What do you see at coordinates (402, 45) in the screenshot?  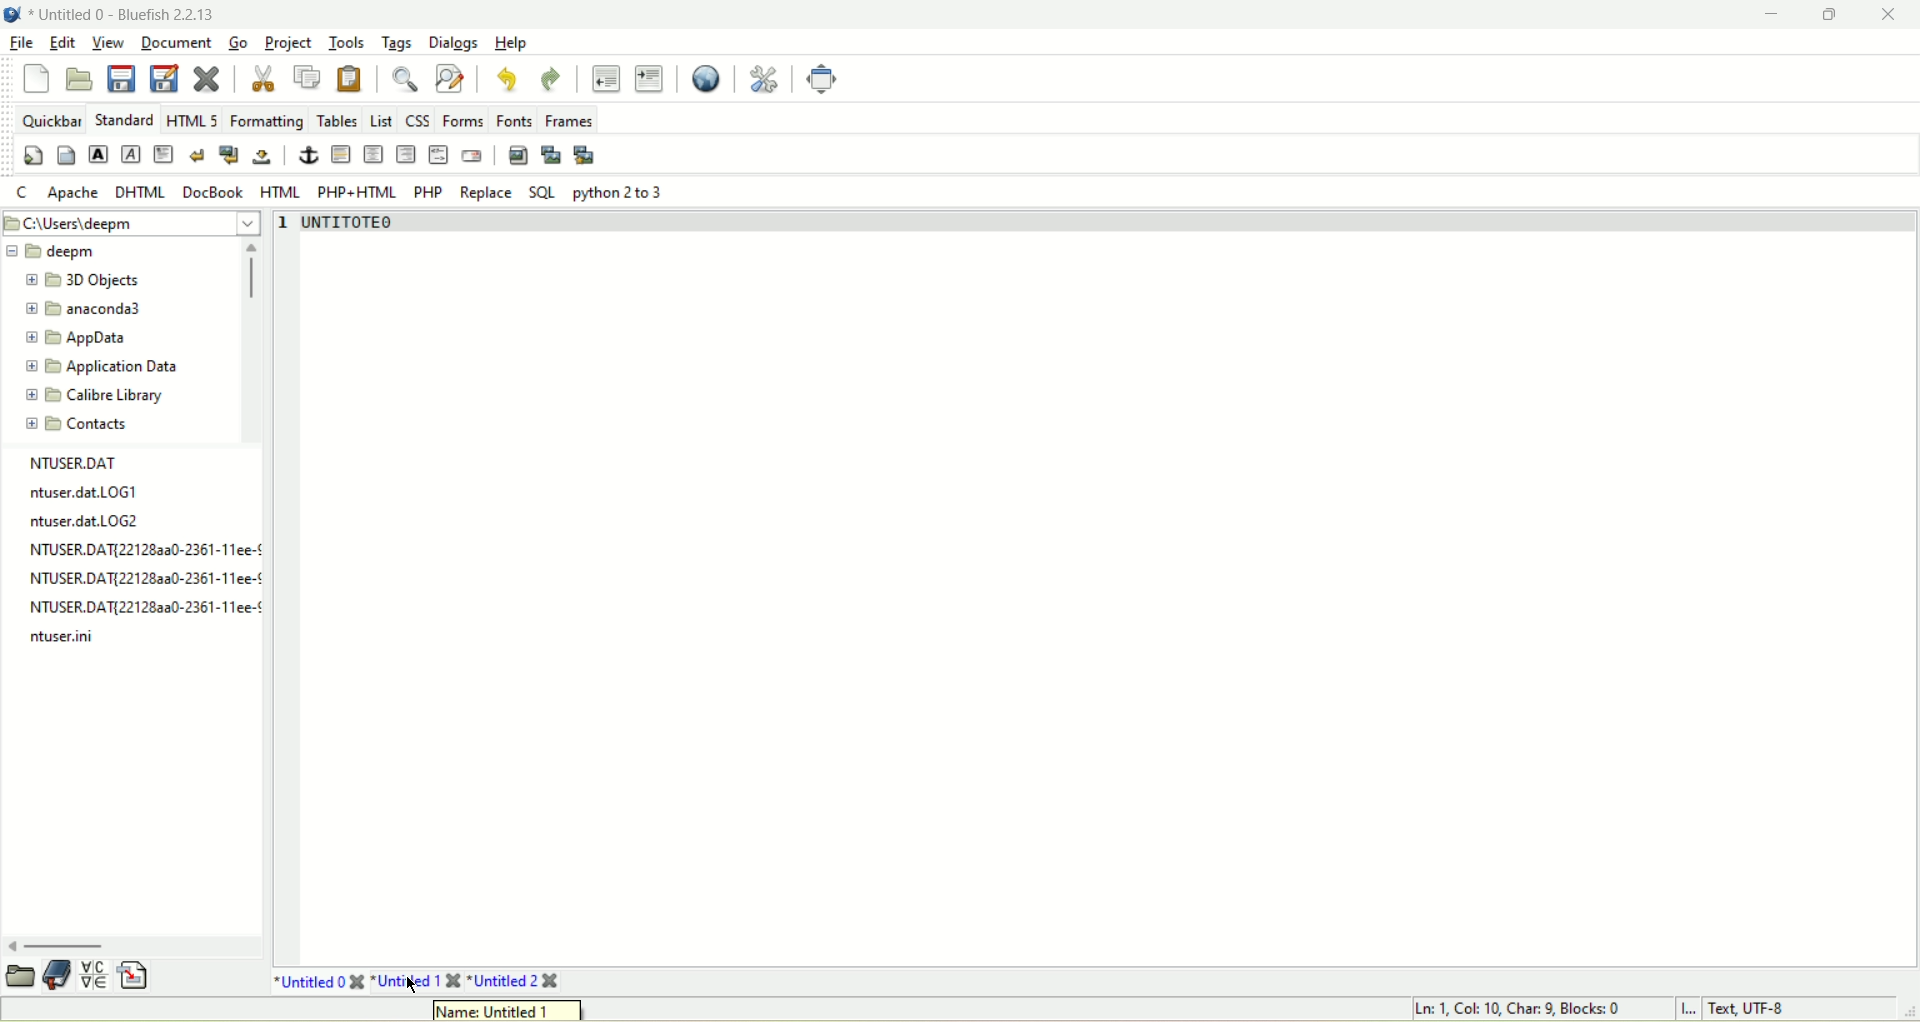 I see `Tags` at bounding box center [402, 45].